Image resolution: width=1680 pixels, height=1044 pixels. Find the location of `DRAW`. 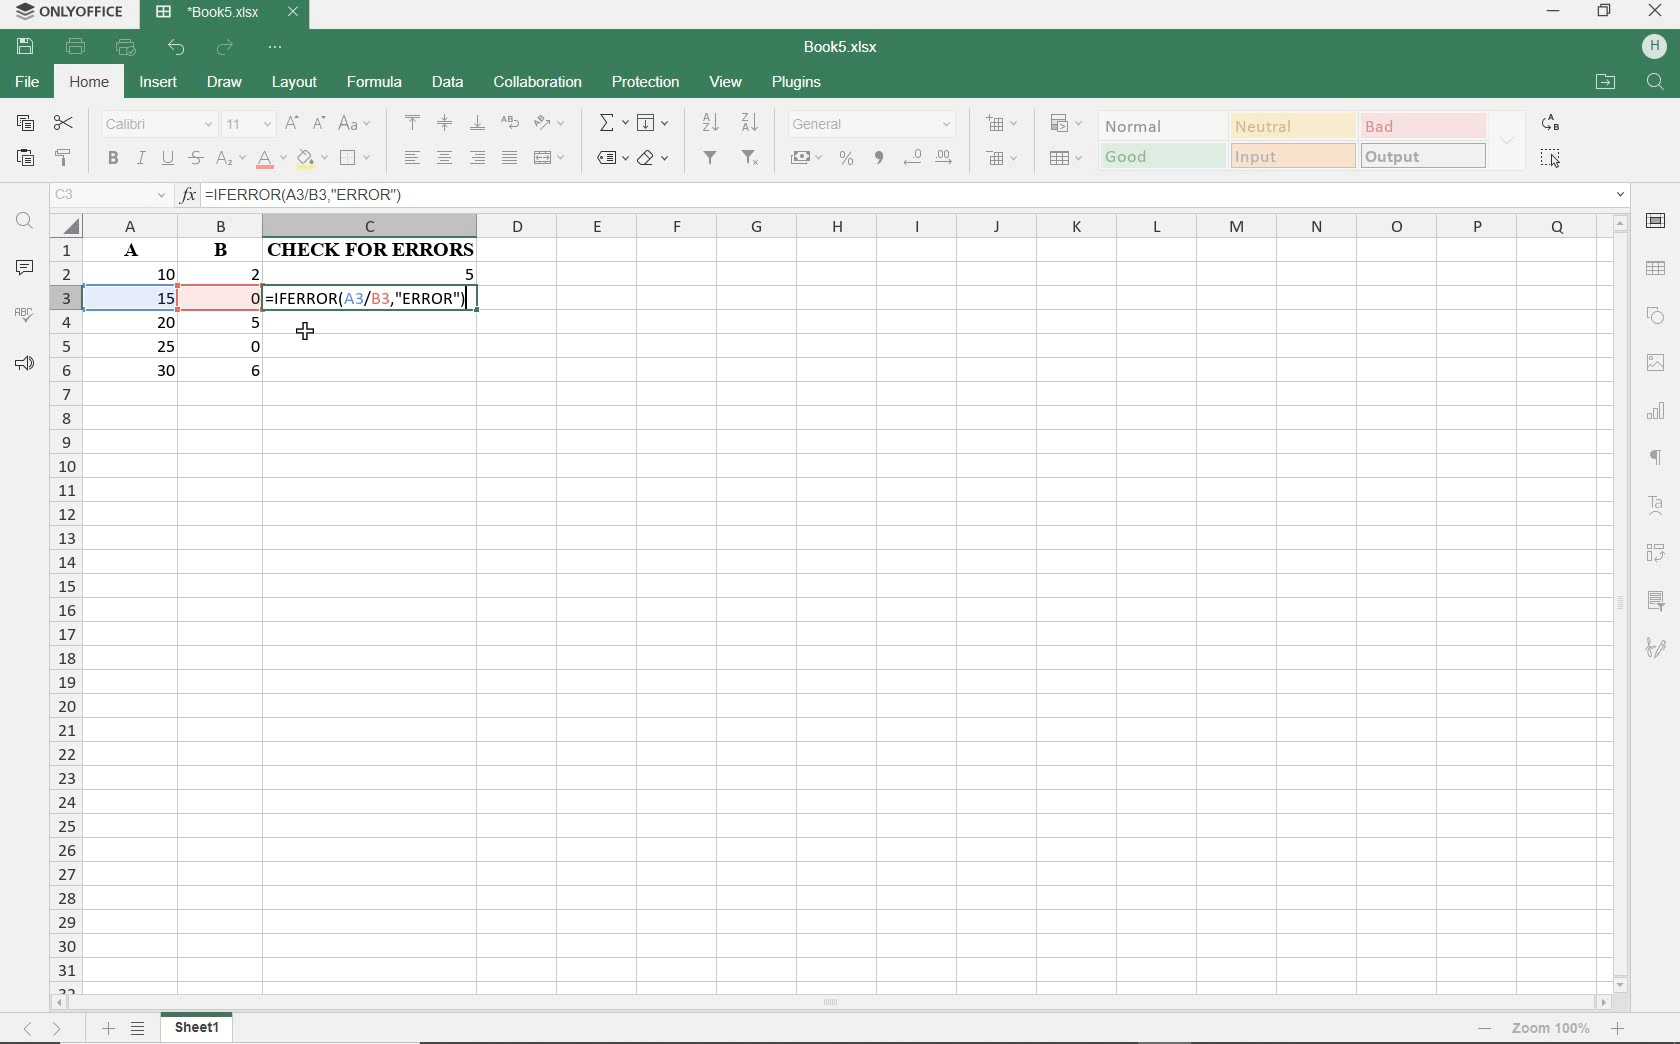

DRAW is located at coordinates (226, 85).